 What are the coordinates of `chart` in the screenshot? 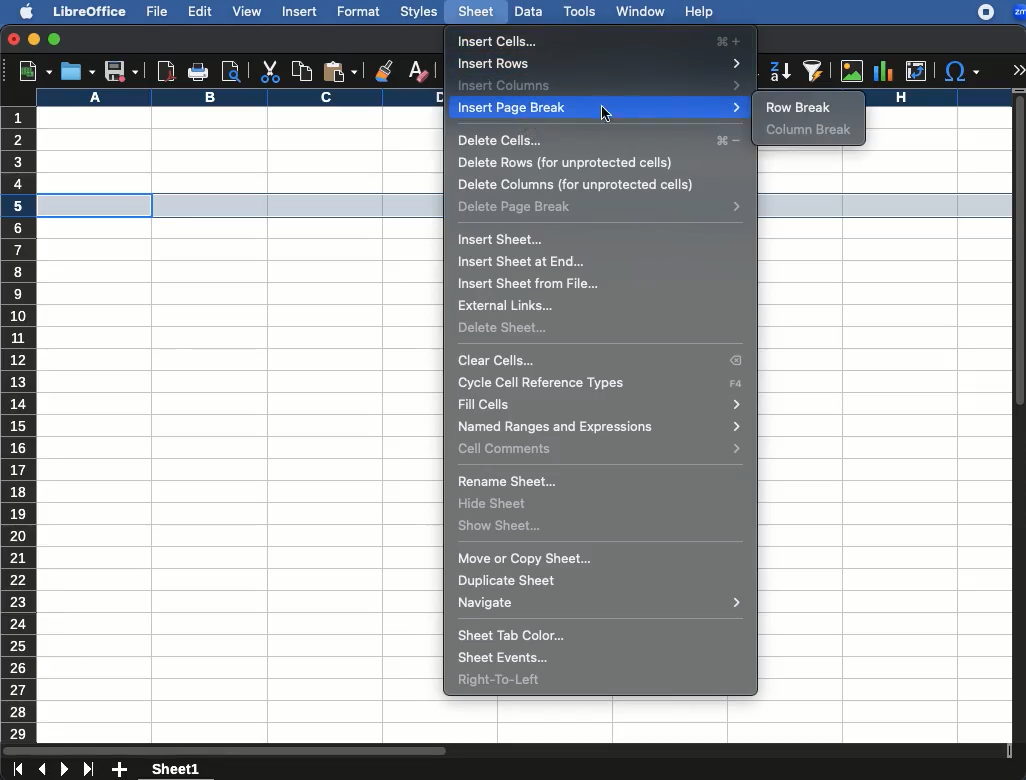 It's located at (886, 70).